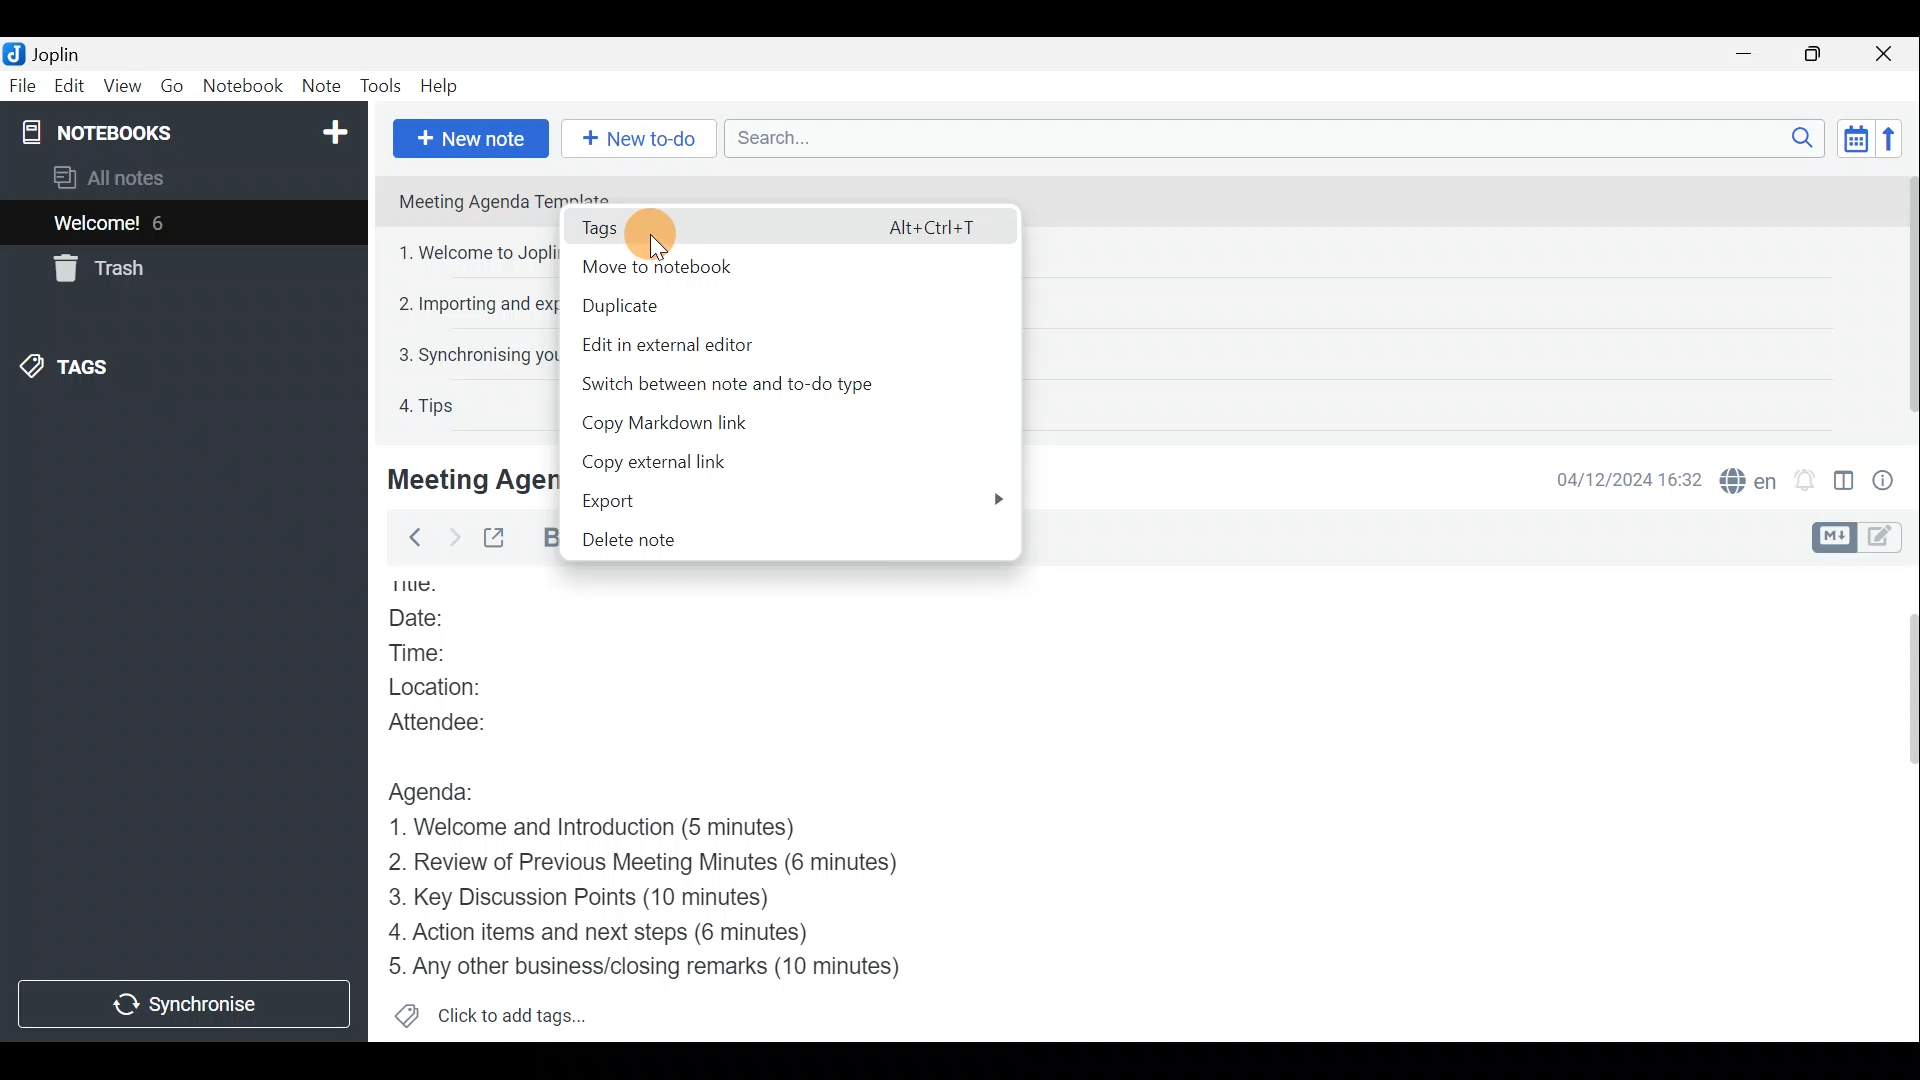 This screenshot has height=1080, width=1920. Describe the element at coordinates (187, 131) in the screenshot. I see `Notebooks` at that location.